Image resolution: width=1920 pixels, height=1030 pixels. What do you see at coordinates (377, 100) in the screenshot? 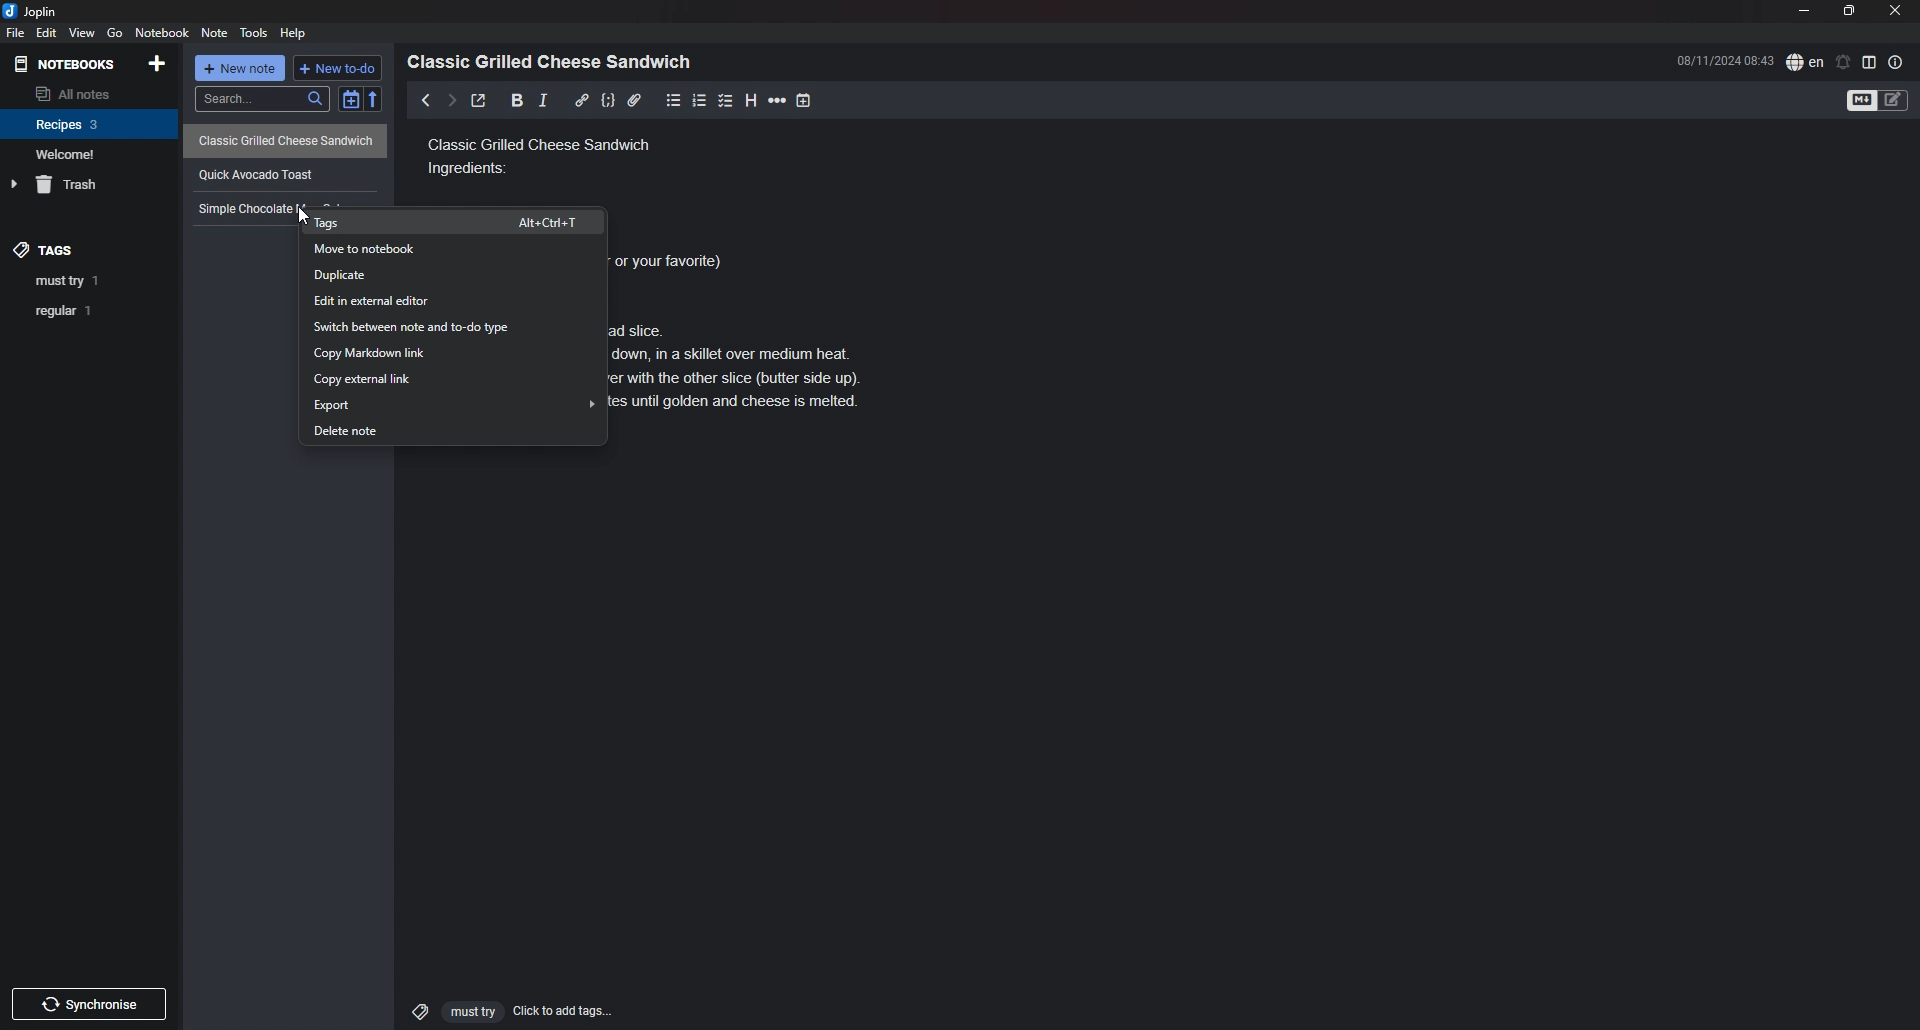
I see `reverse sort order` at bounding box center [377, 100].